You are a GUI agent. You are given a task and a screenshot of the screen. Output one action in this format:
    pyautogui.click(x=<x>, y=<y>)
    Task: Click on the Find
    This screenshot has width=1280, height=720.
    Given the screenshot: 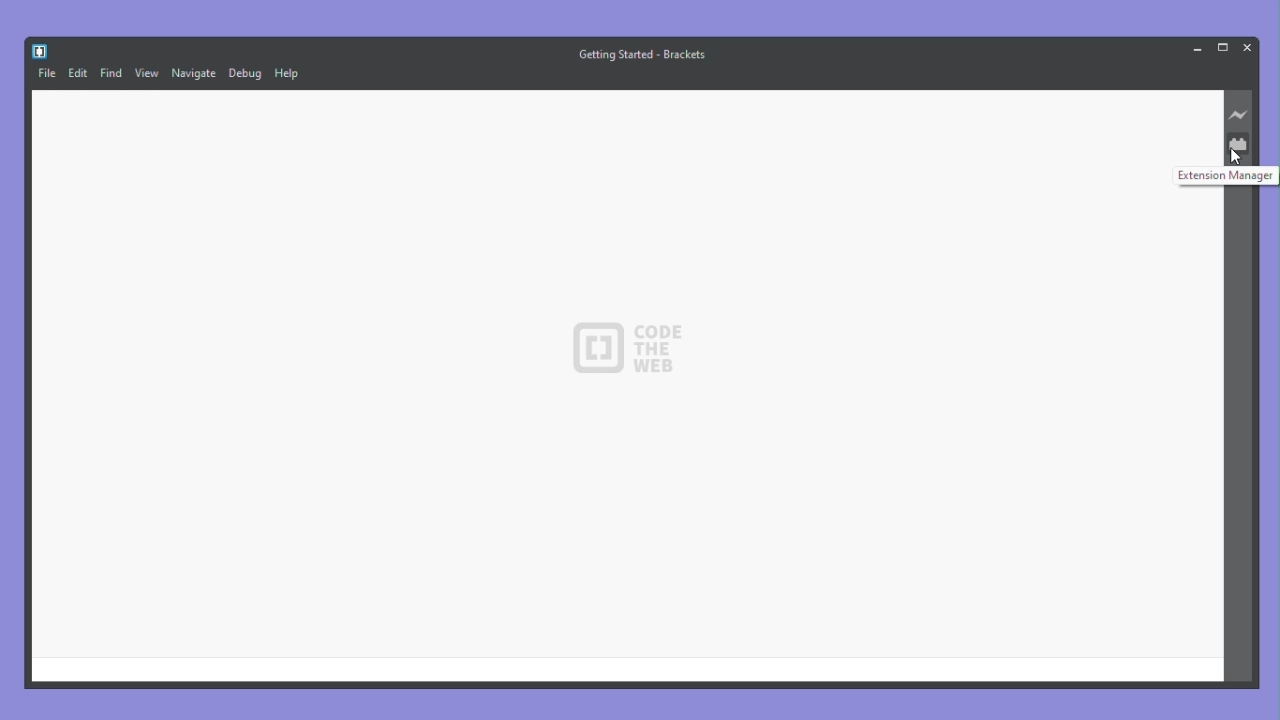 What is the action you would take?
    pyautogui.click(x=112, y=73)
    